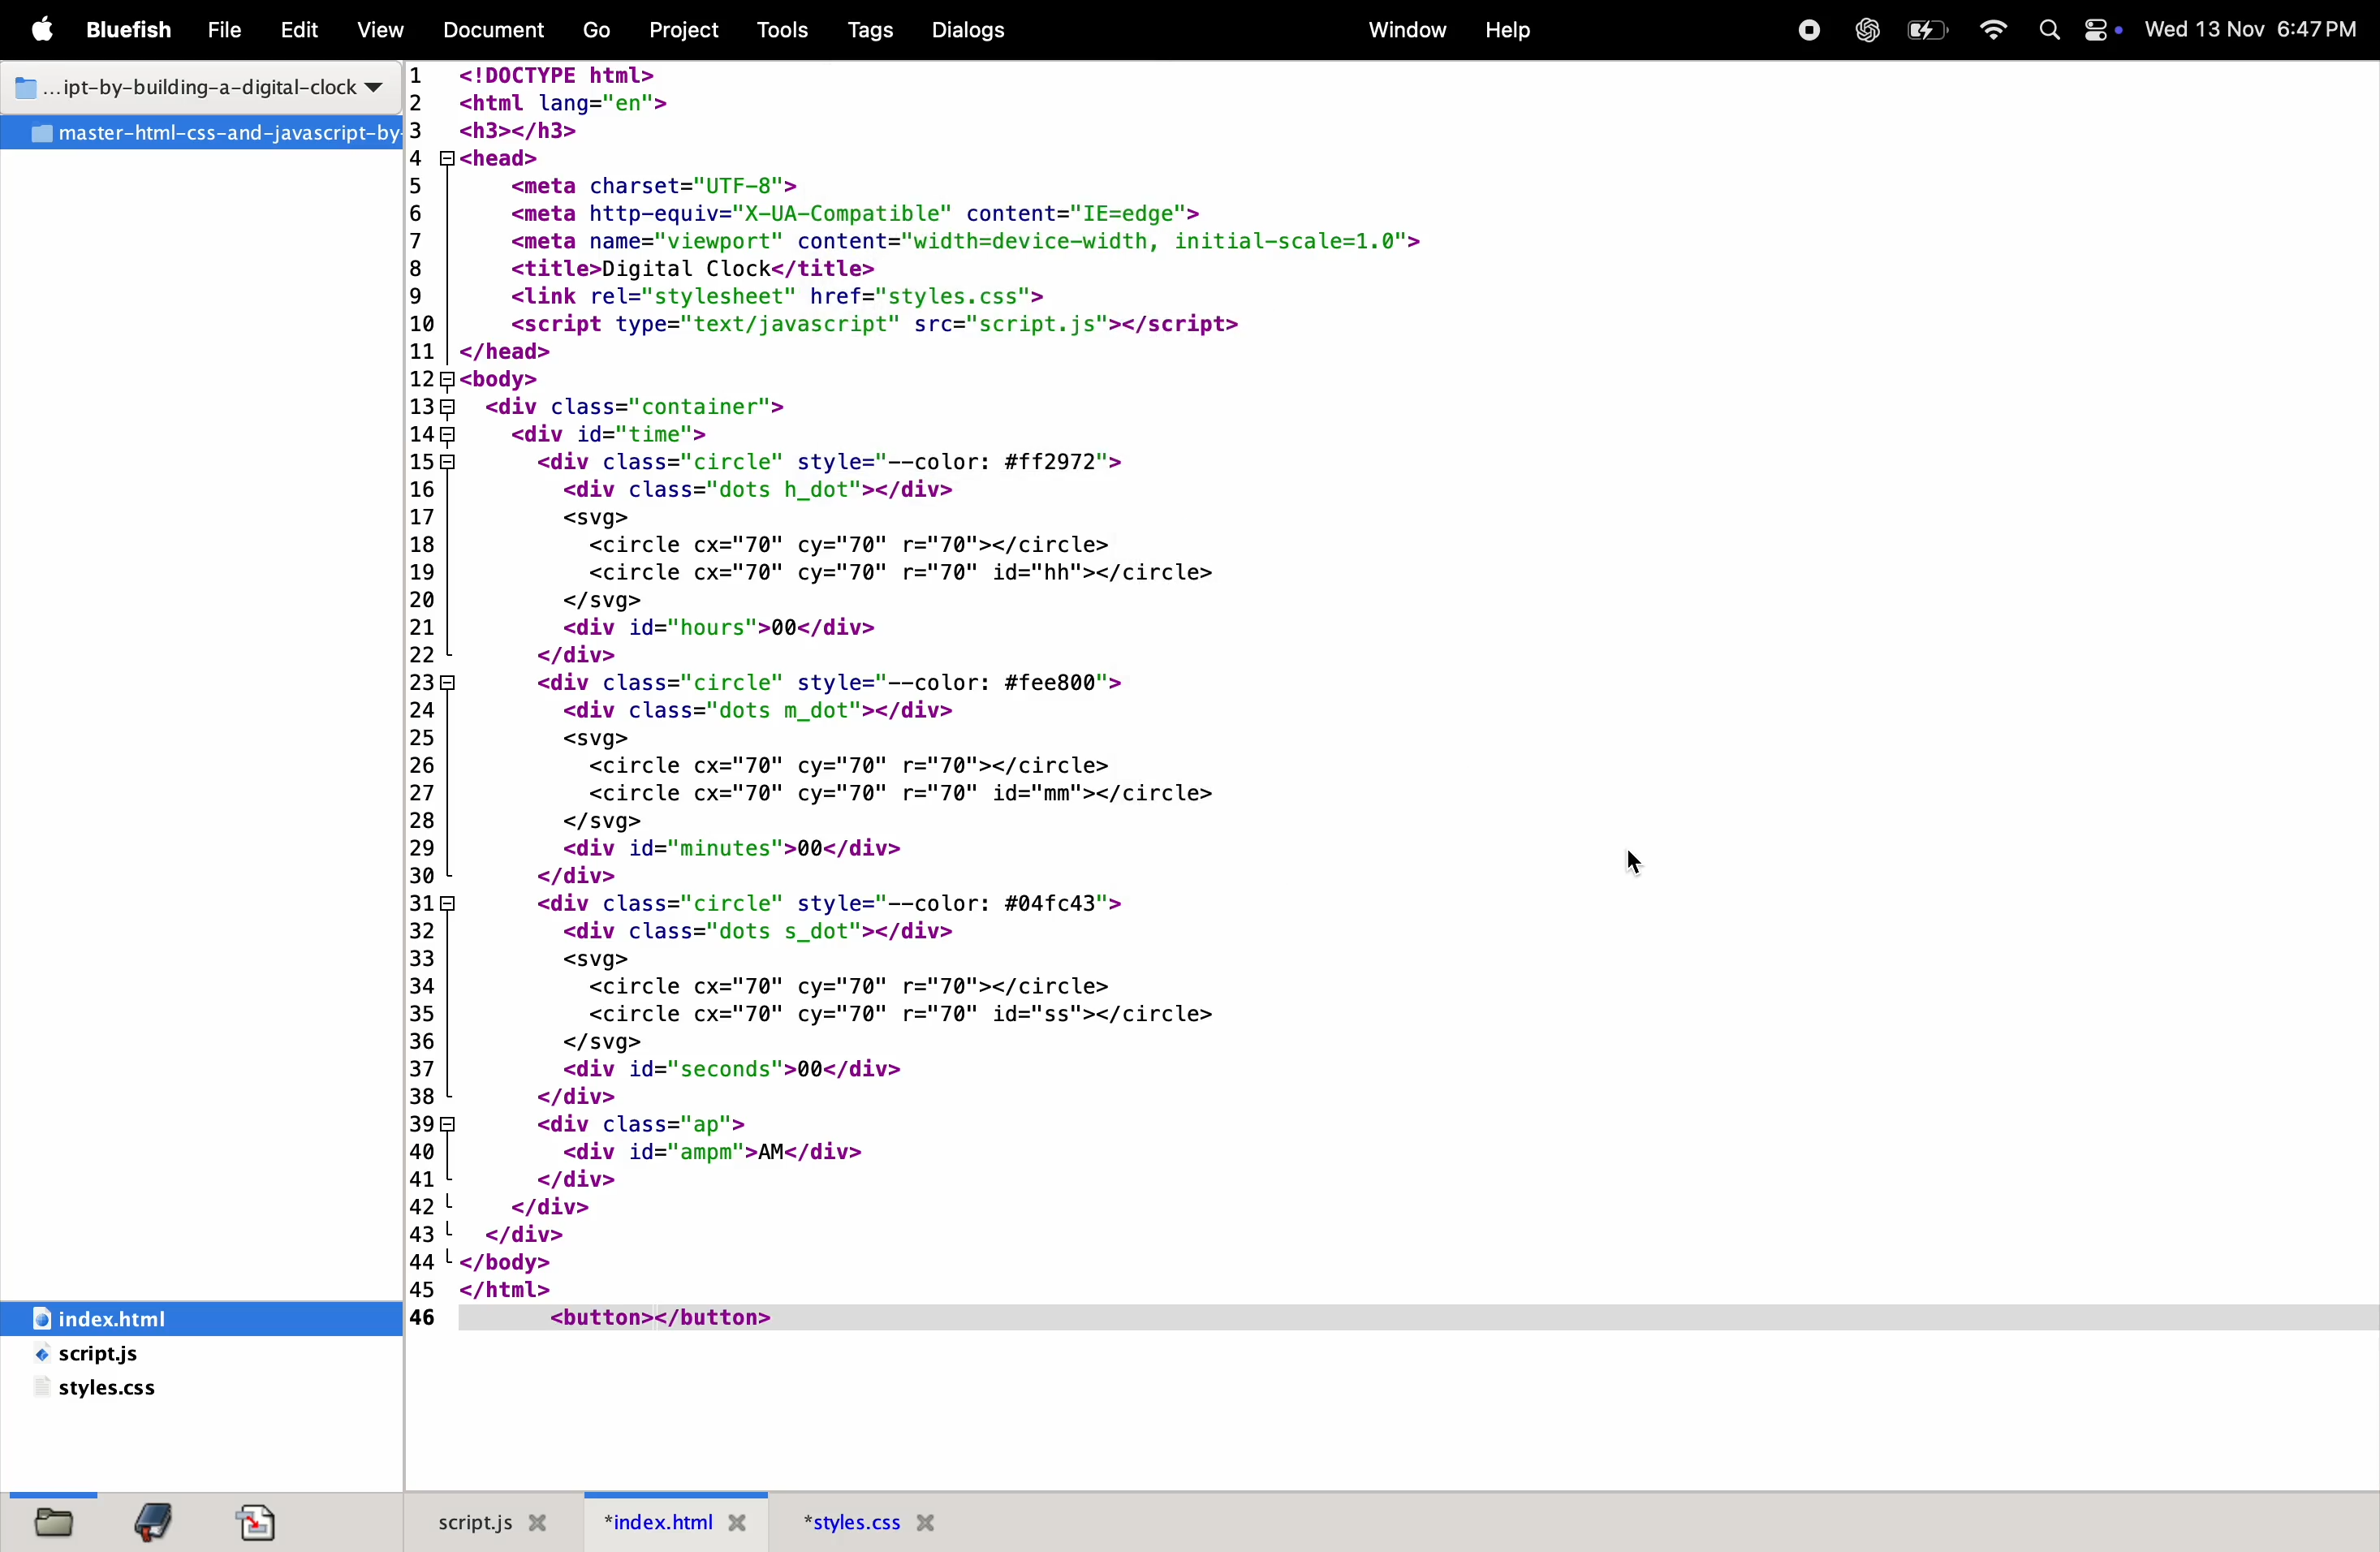 The image size is (2380, 1552). What do you see at coordinates (1867, 28) in the screenshot?
I see `chatGpt` at bounding box center [1867, 28].